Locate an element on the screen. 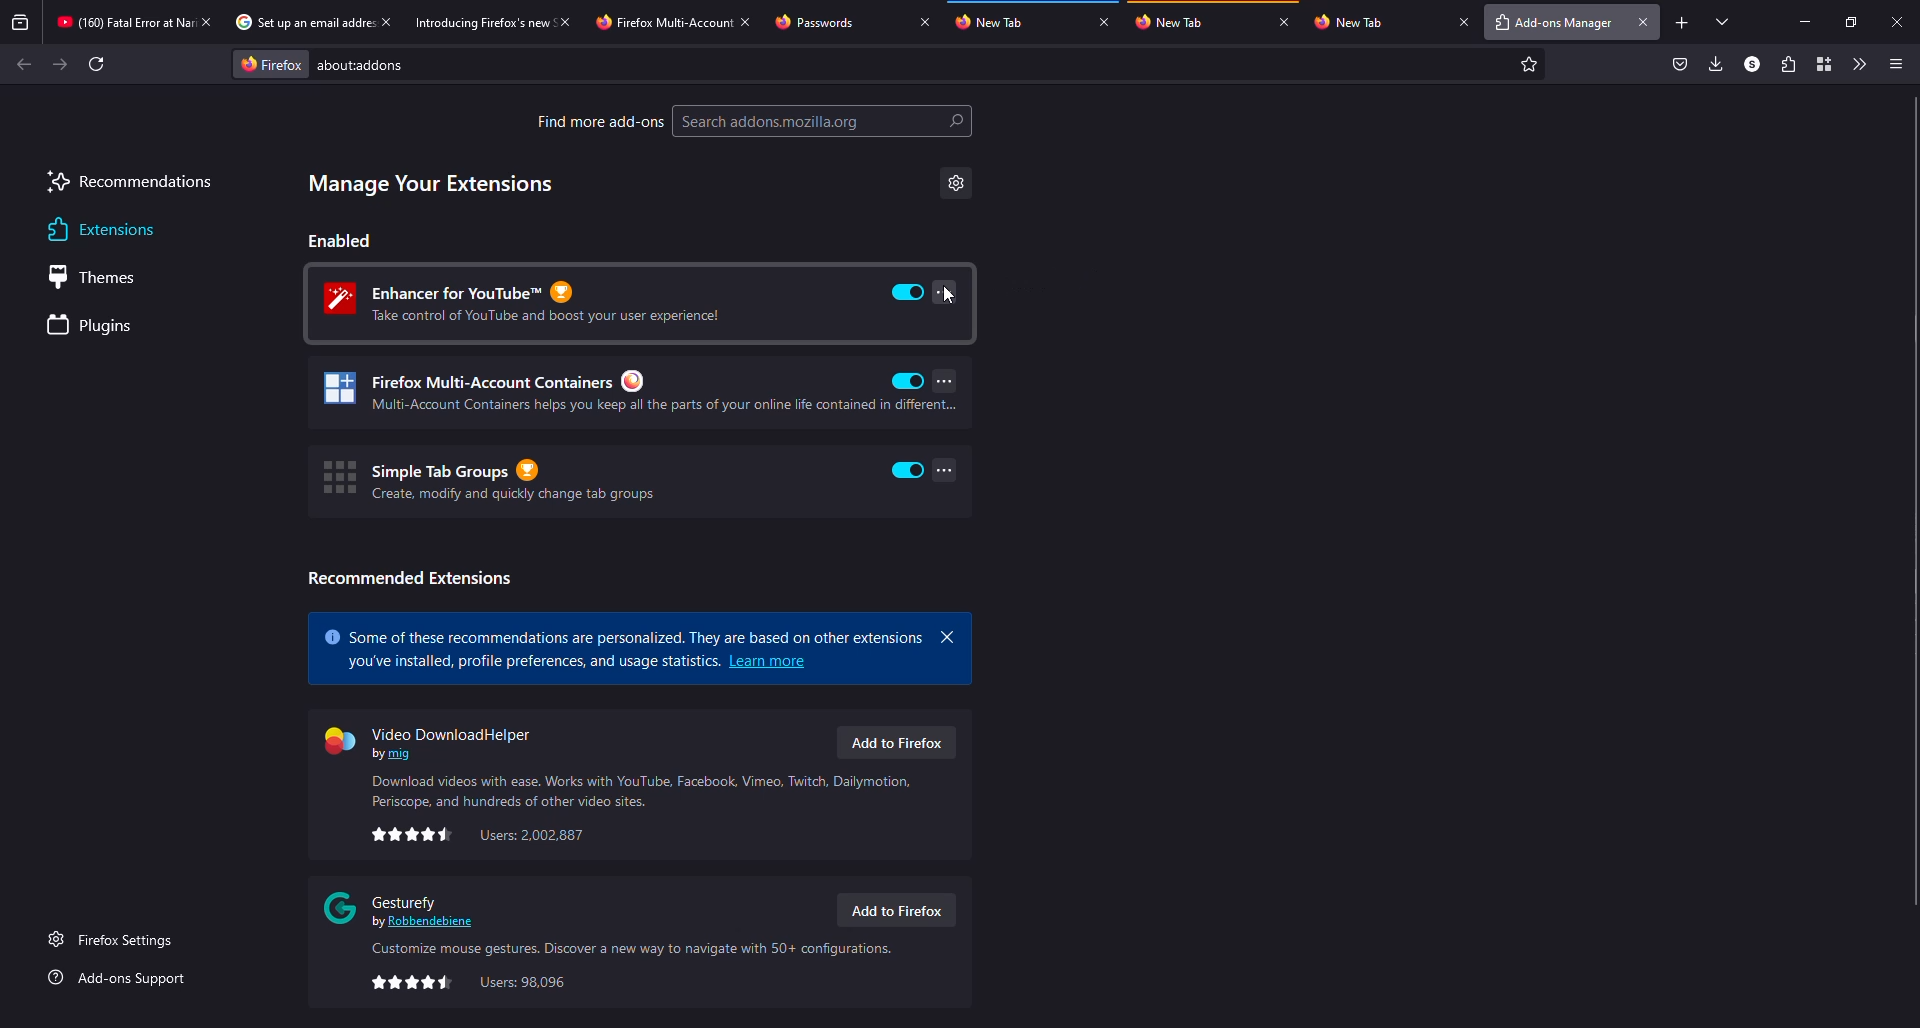 The height and width of the screenshot is (1028, 1920). Users is located at coordinates (523, 983).